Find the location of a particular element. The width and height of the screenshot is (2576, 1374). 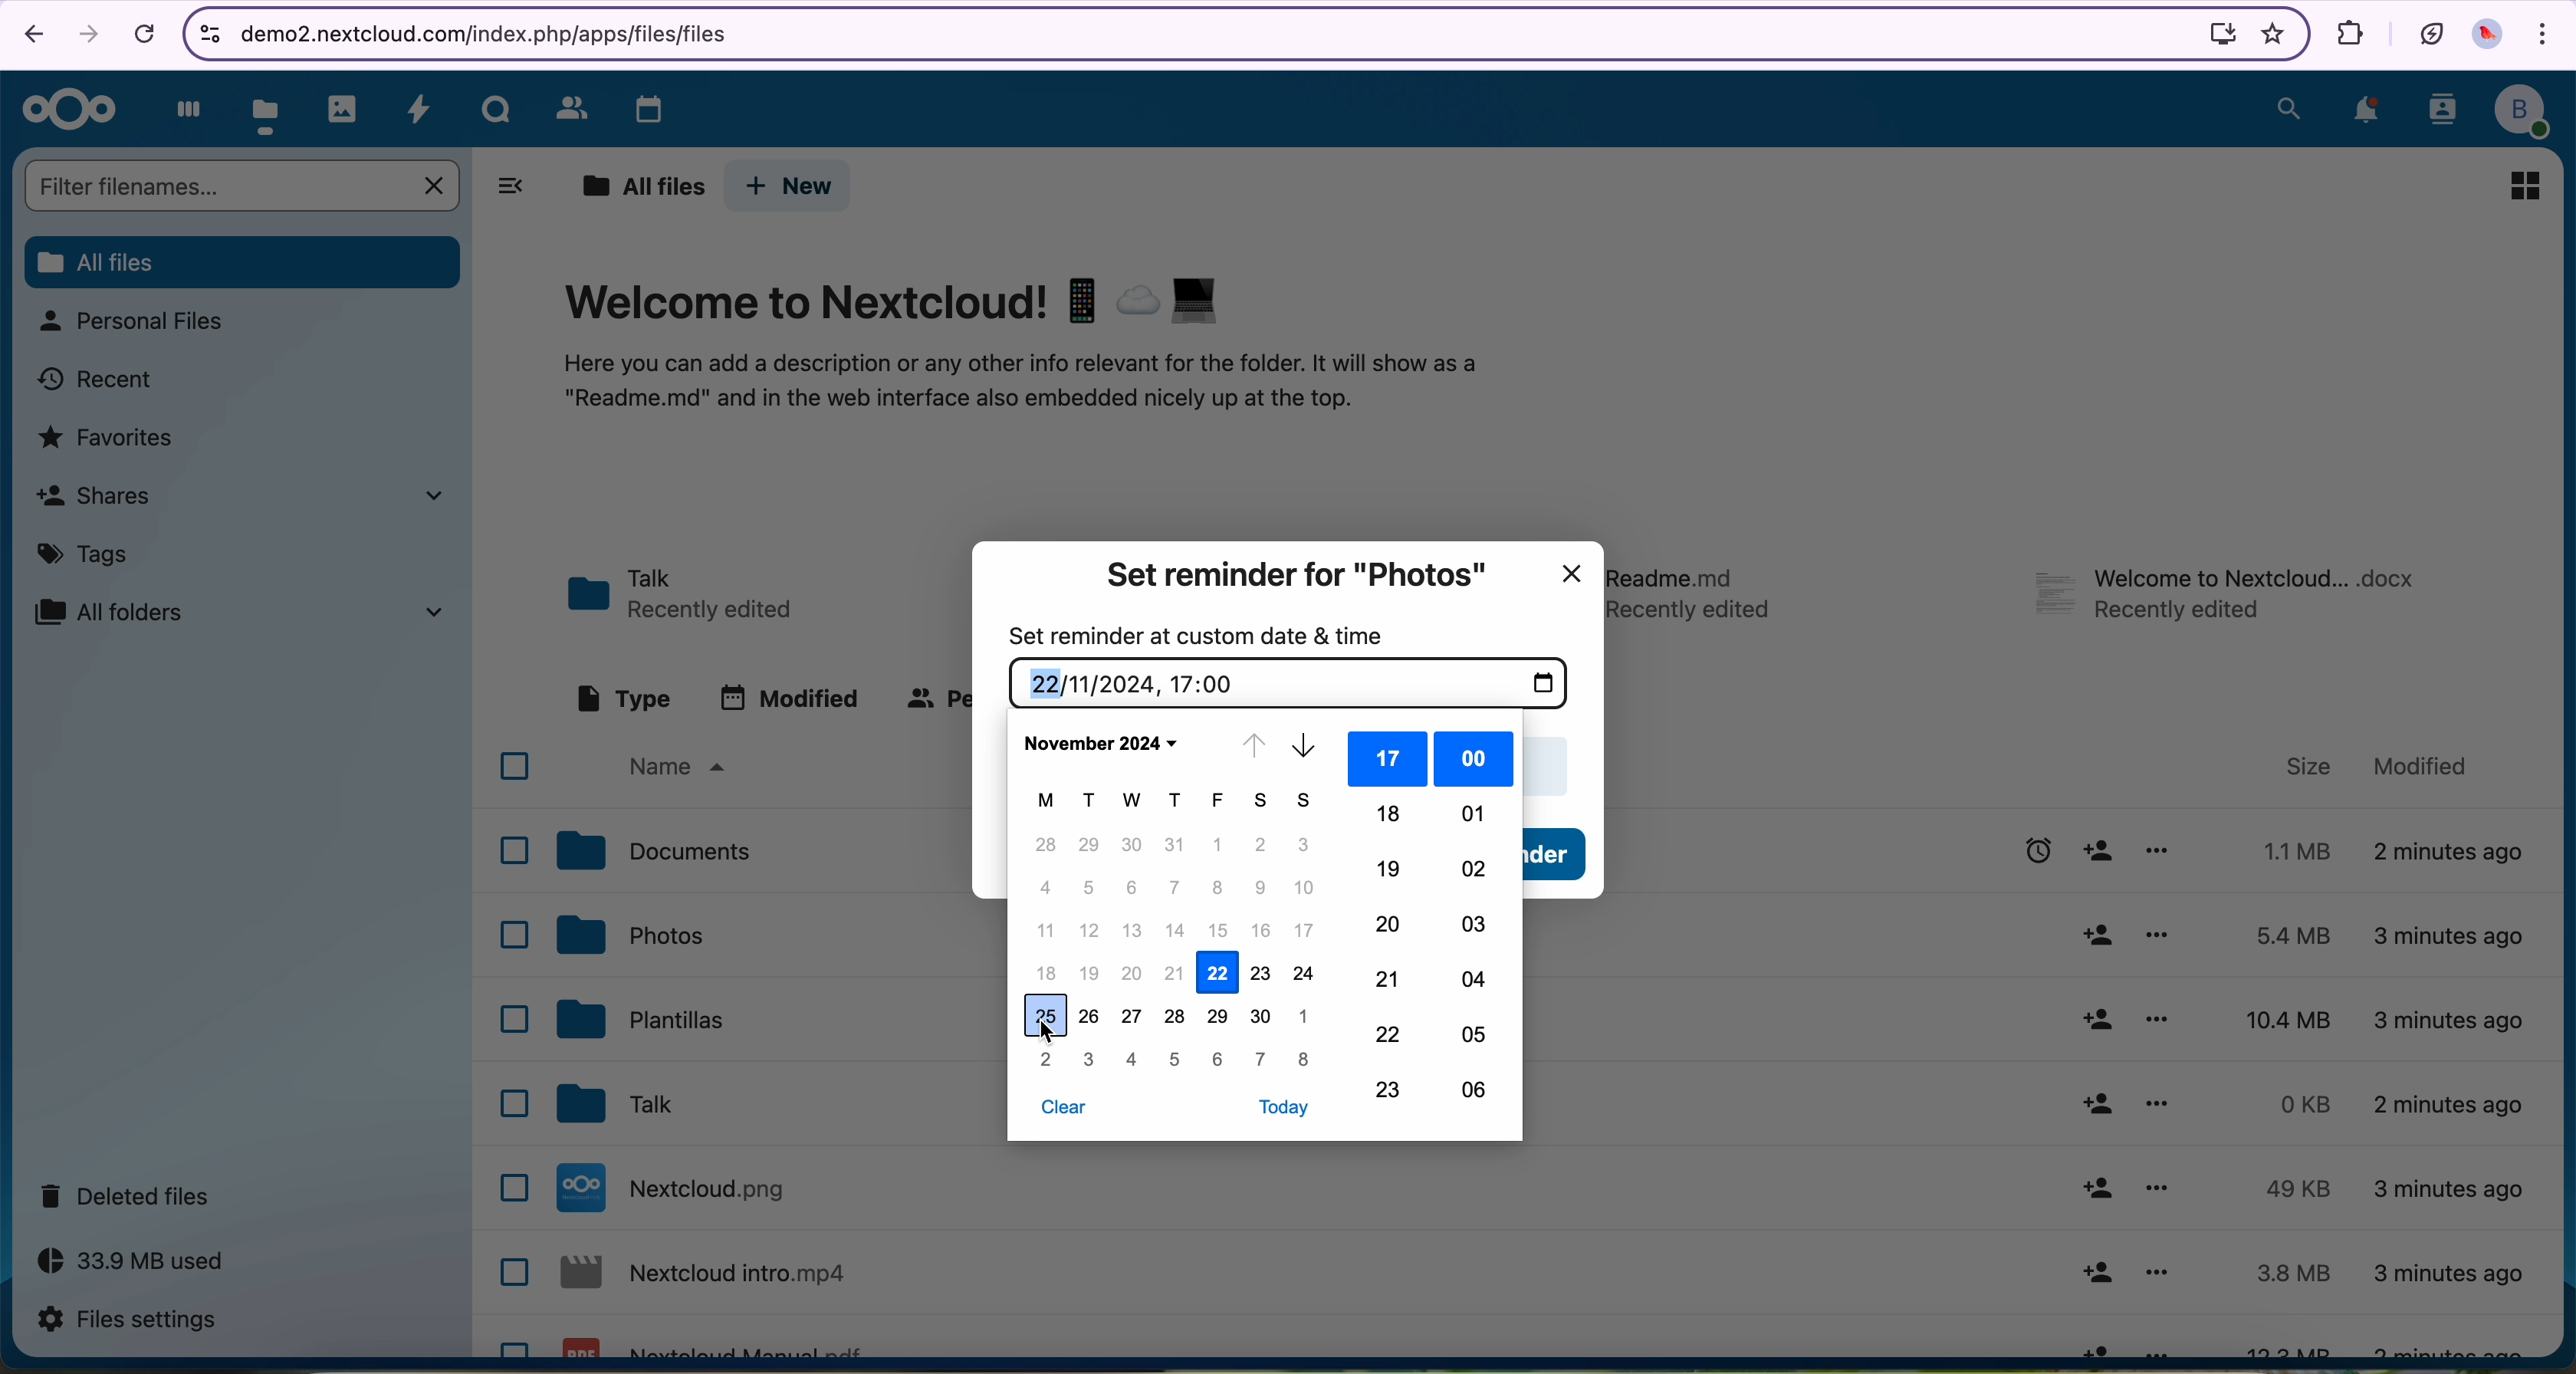

17 is located at coordinates (1307, 930).